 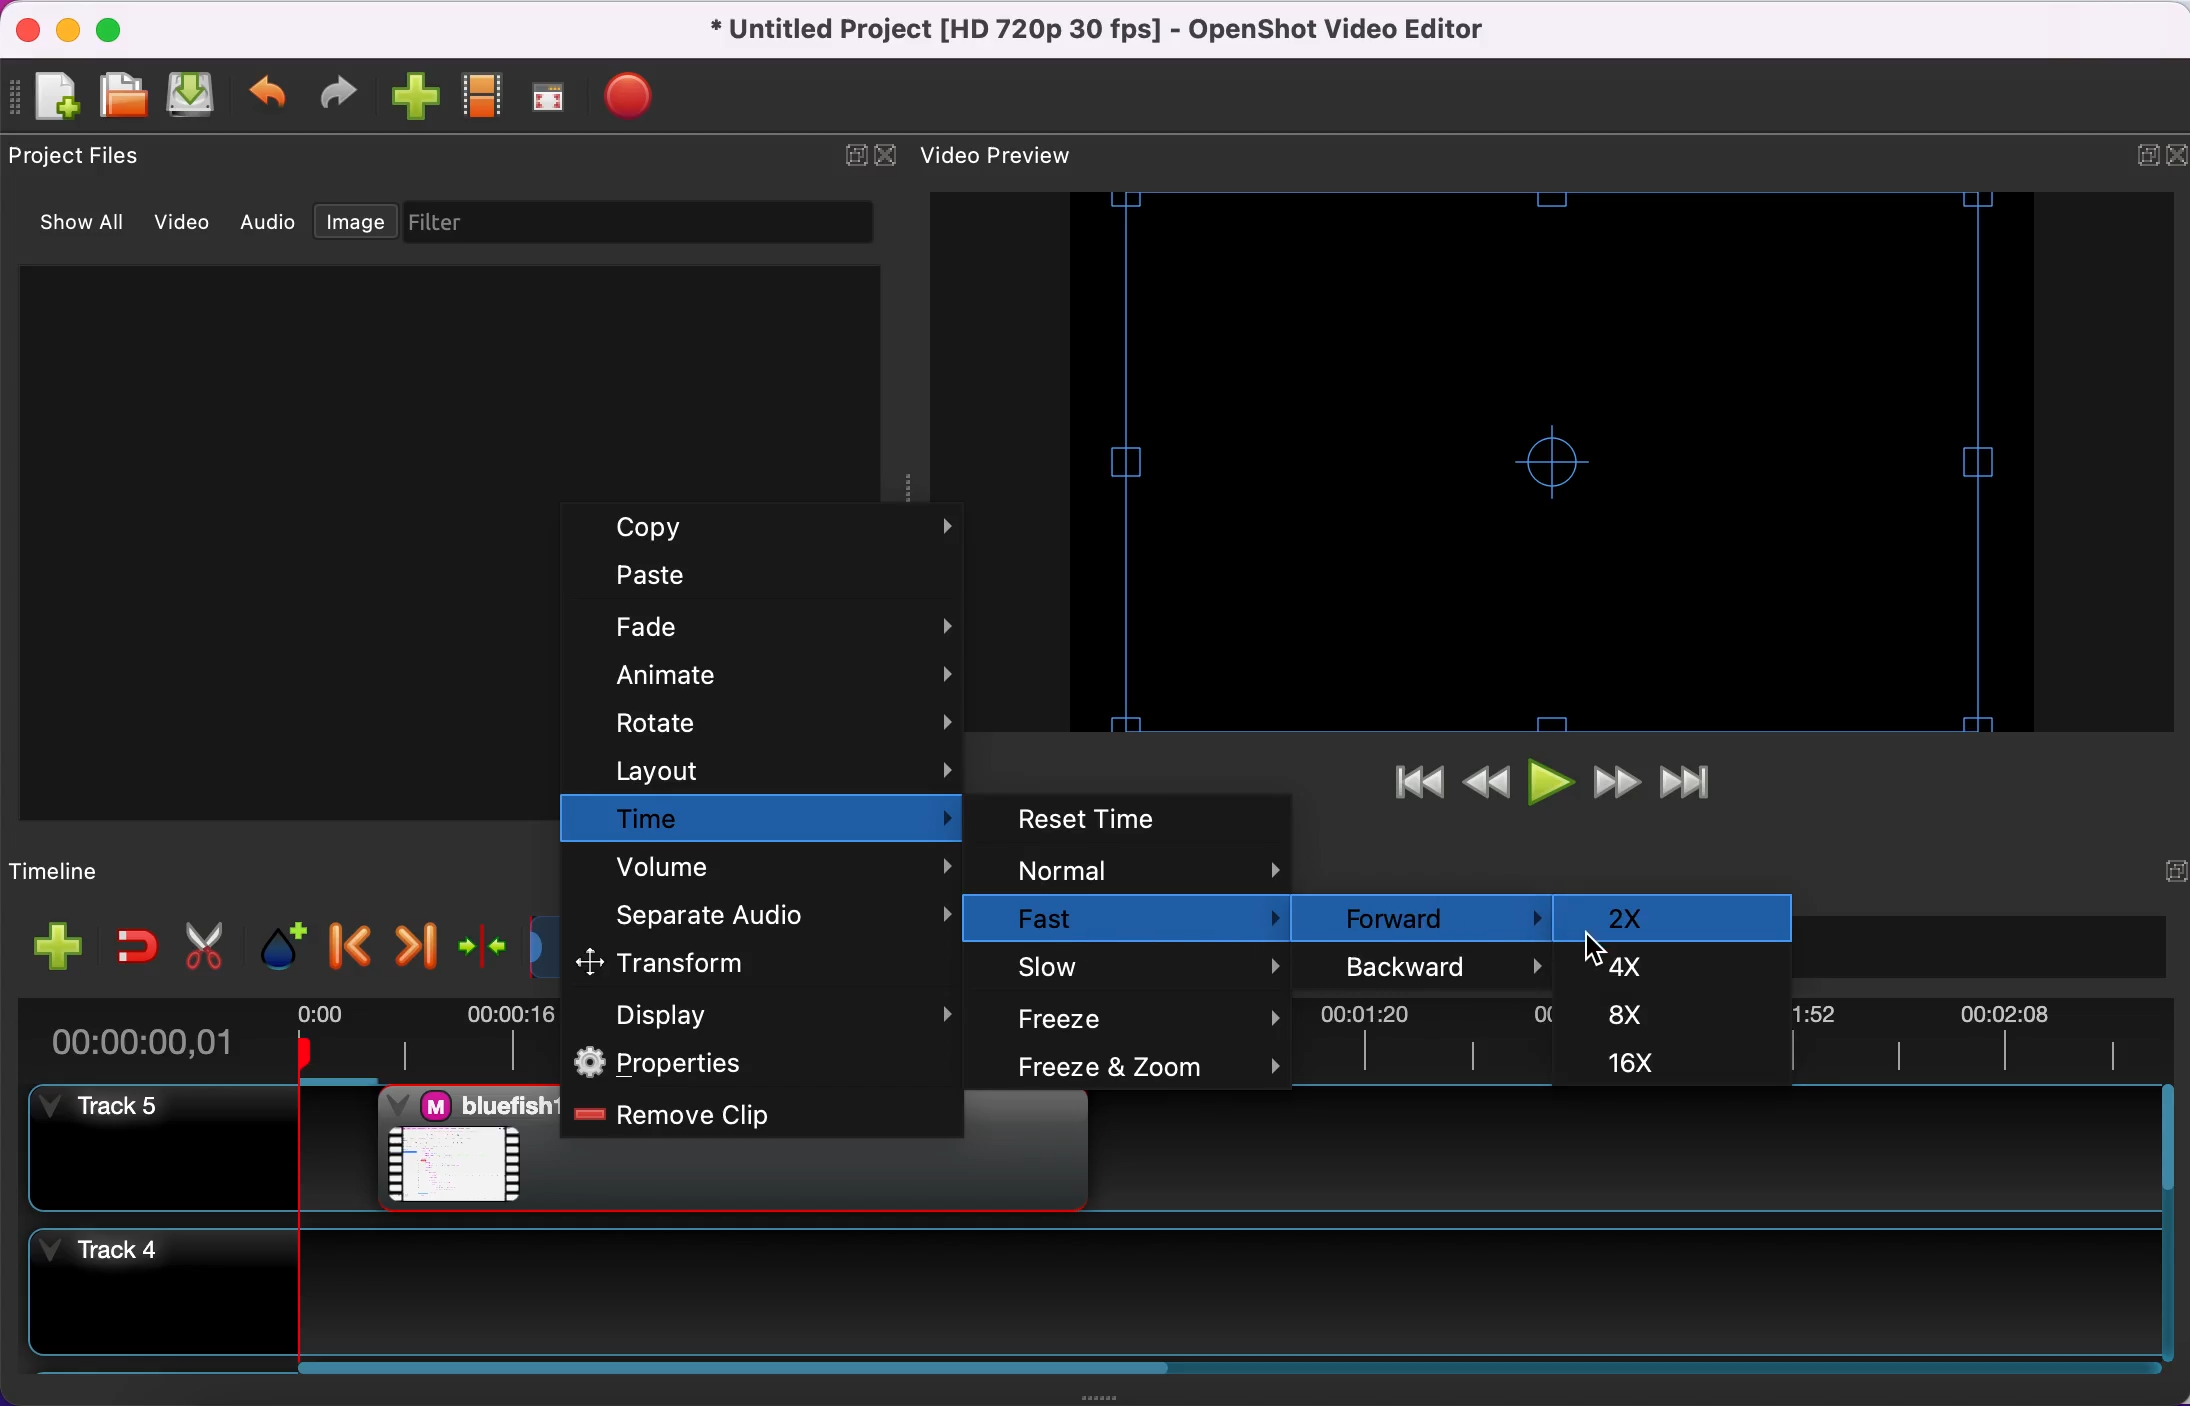 I want to click on close, so click(x=892, y=159).